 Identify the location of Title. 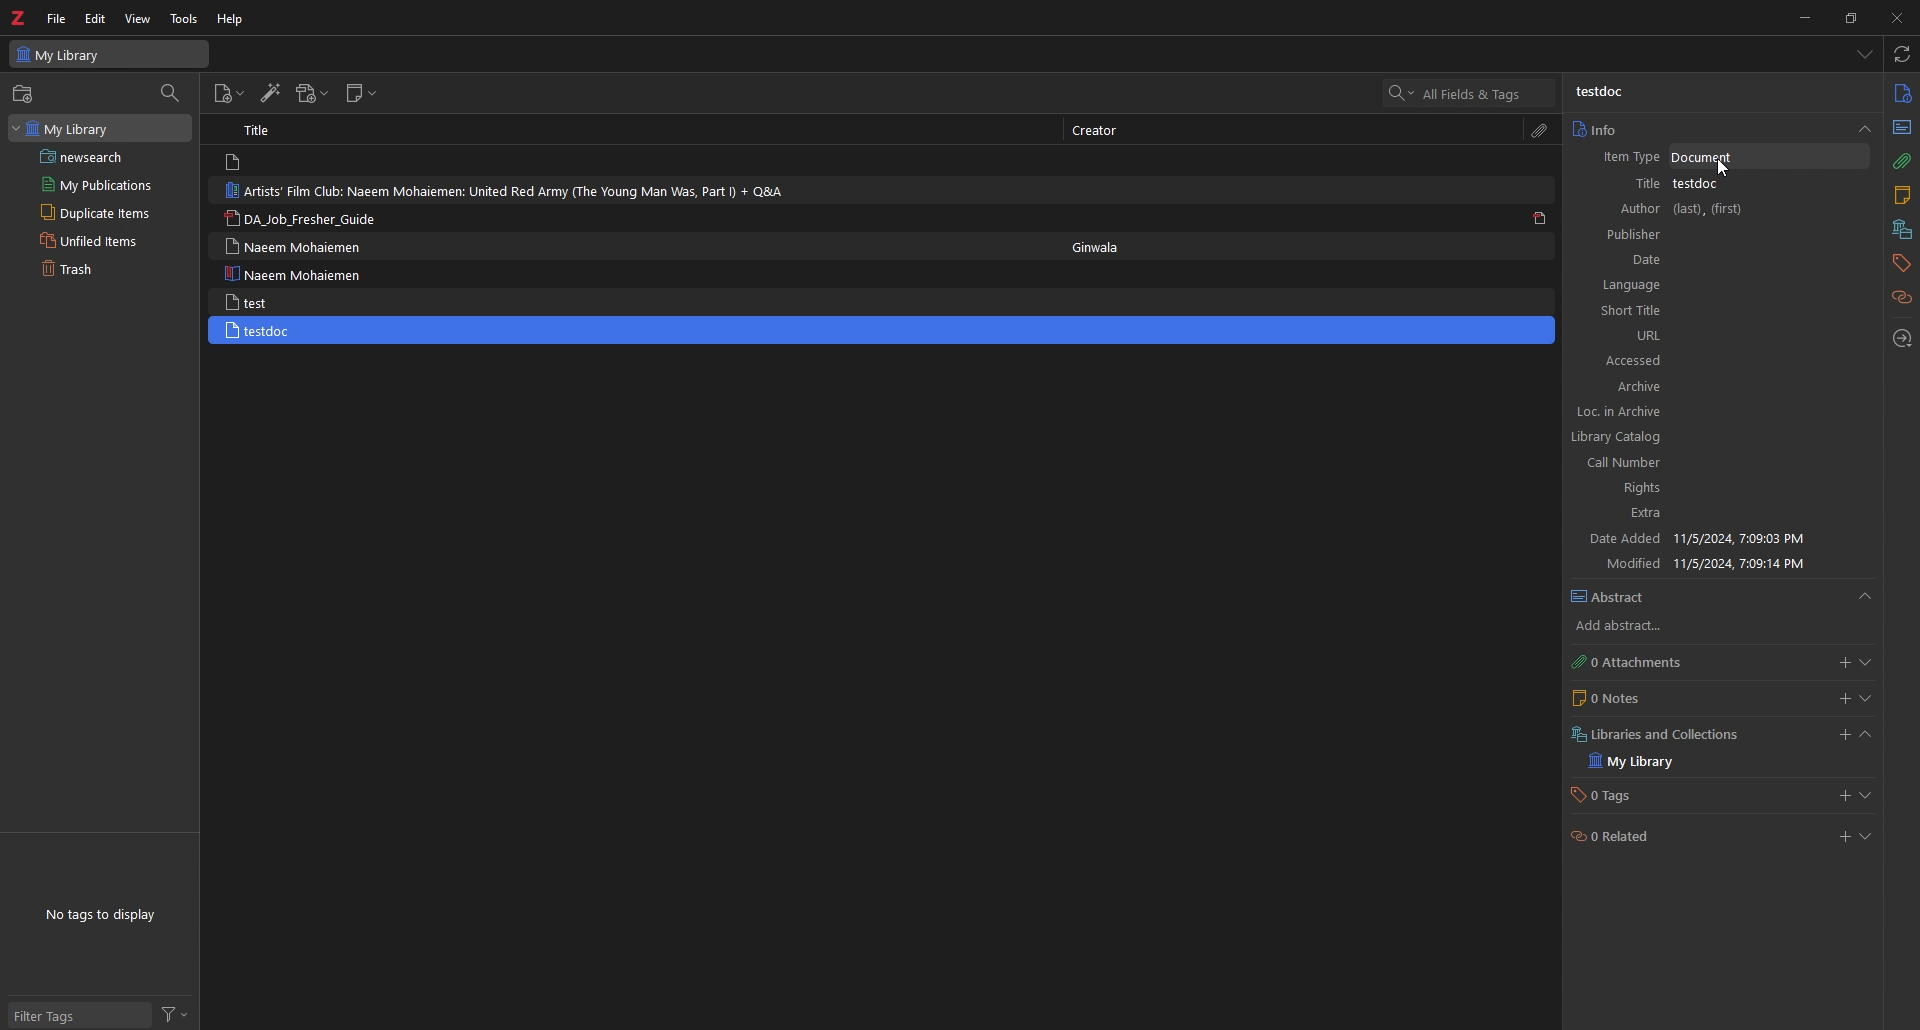
(258, 129).